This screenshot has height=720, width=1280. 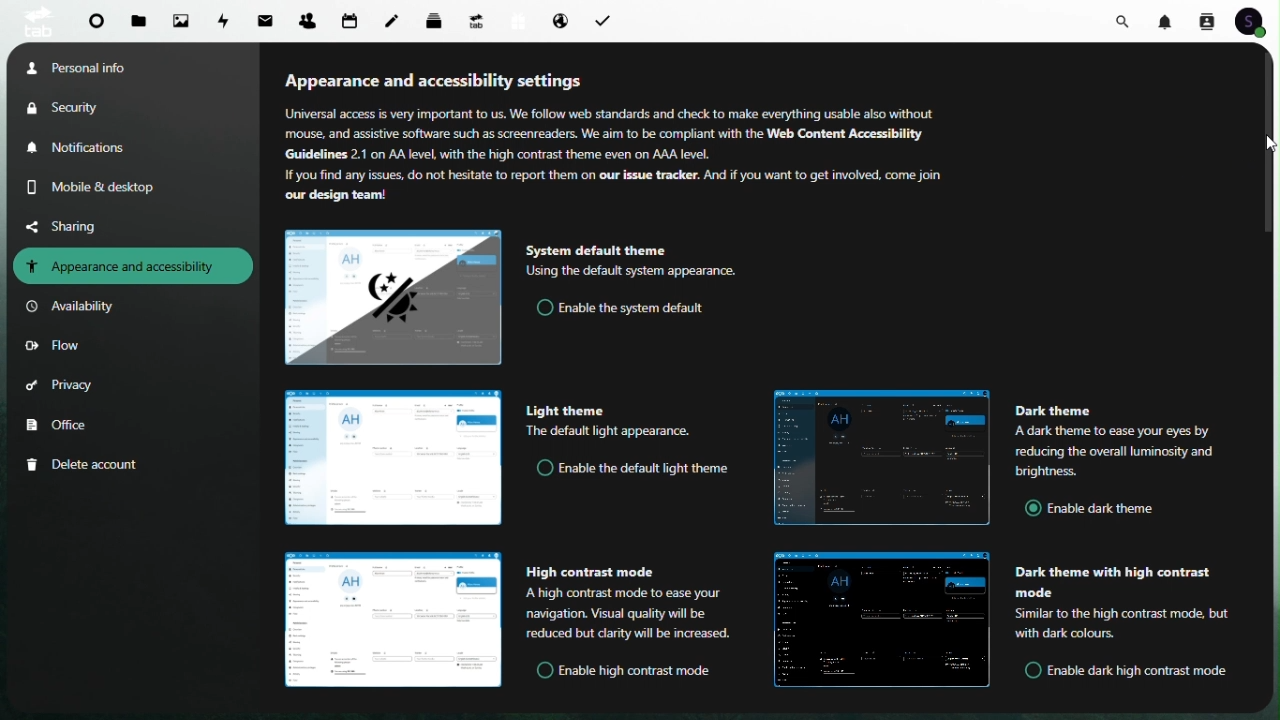 I want to click on 2.1 on AA level, with the high contrast theme even on AAA level., so click(x=532, y=154).